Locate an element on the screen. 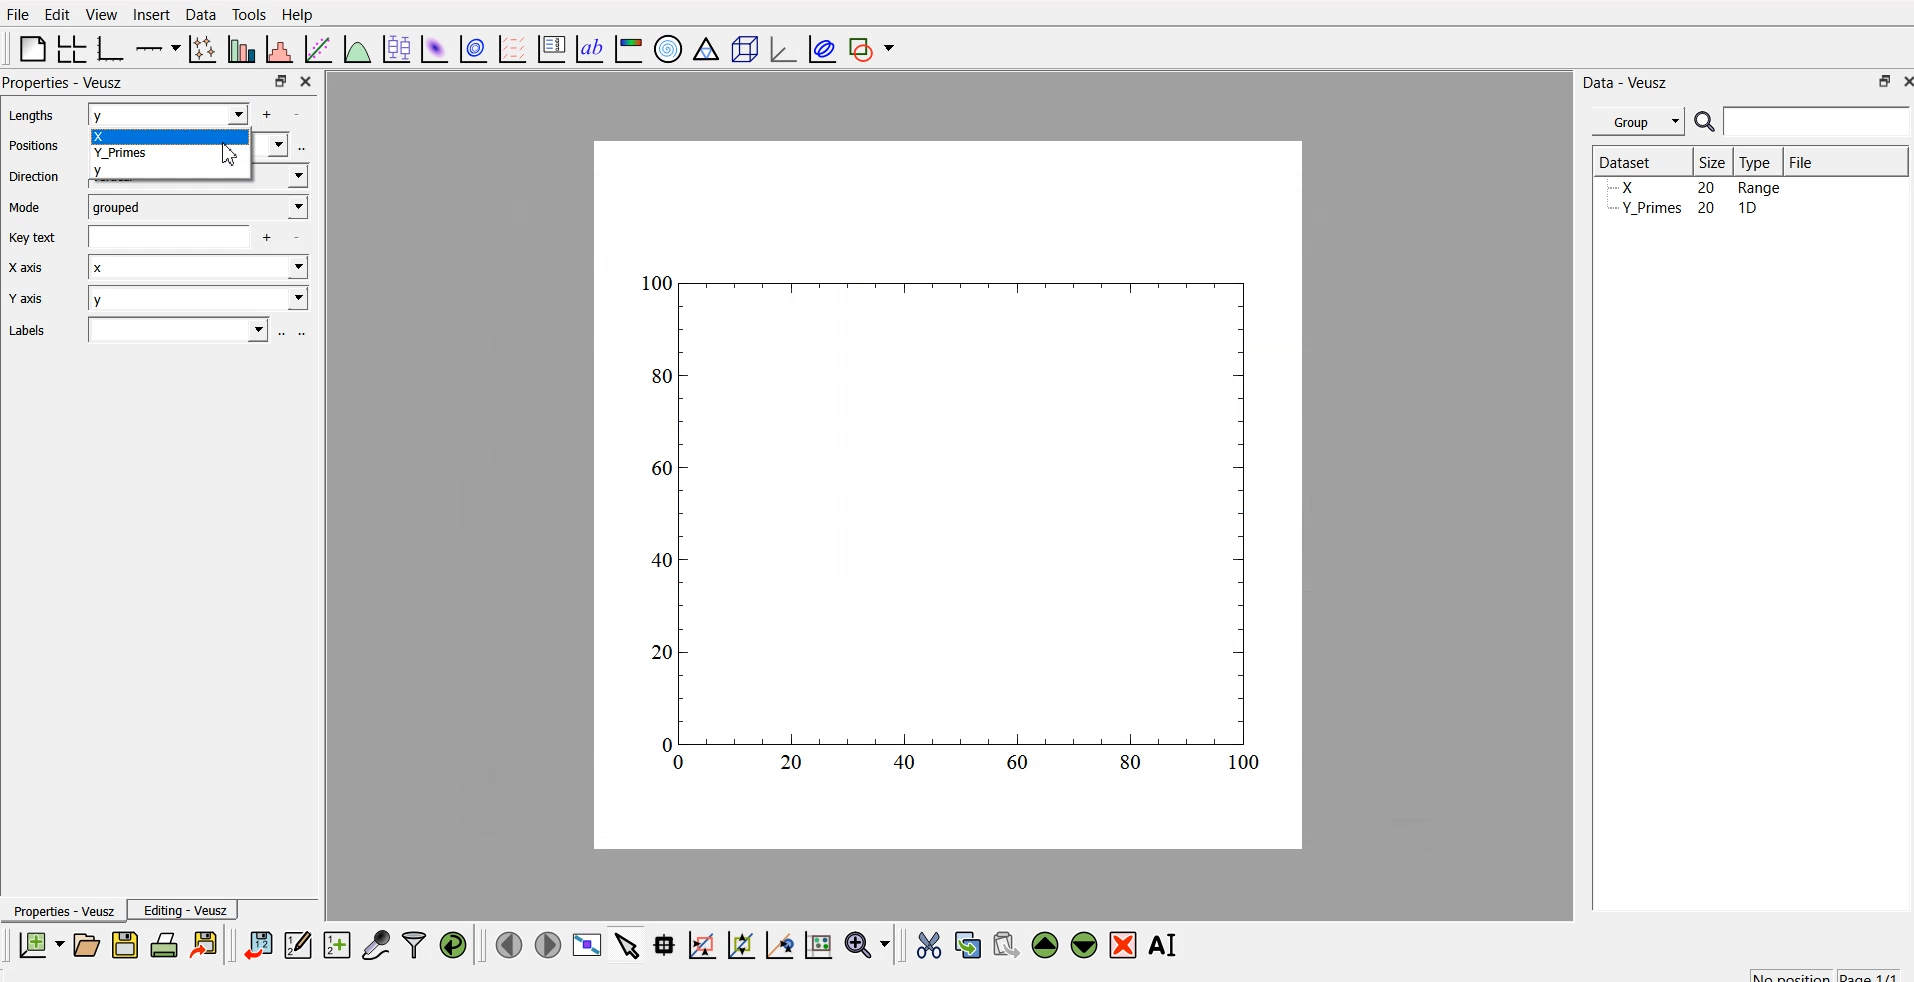 The height and width of the screenshot is (982, 1914). maximize is located at coordinates (275, 81).